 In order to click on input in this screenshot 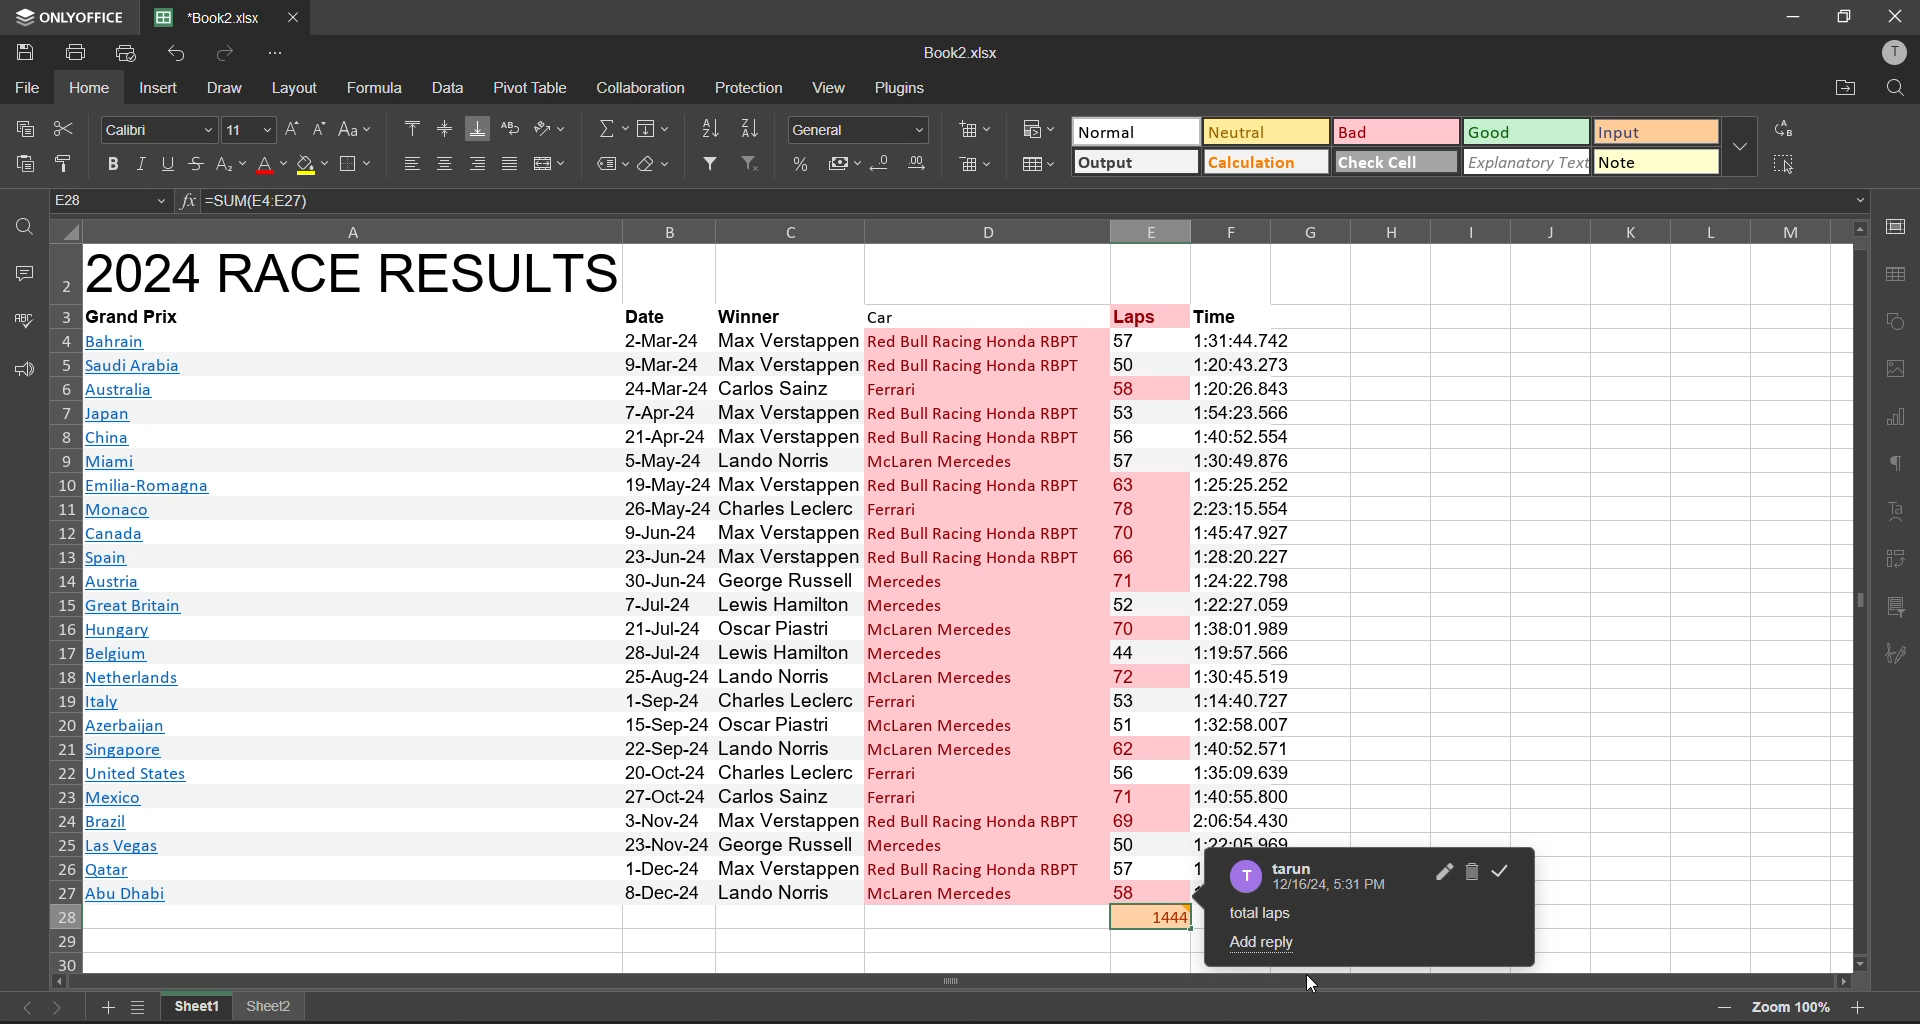, I will do `click(1652, 133)`.